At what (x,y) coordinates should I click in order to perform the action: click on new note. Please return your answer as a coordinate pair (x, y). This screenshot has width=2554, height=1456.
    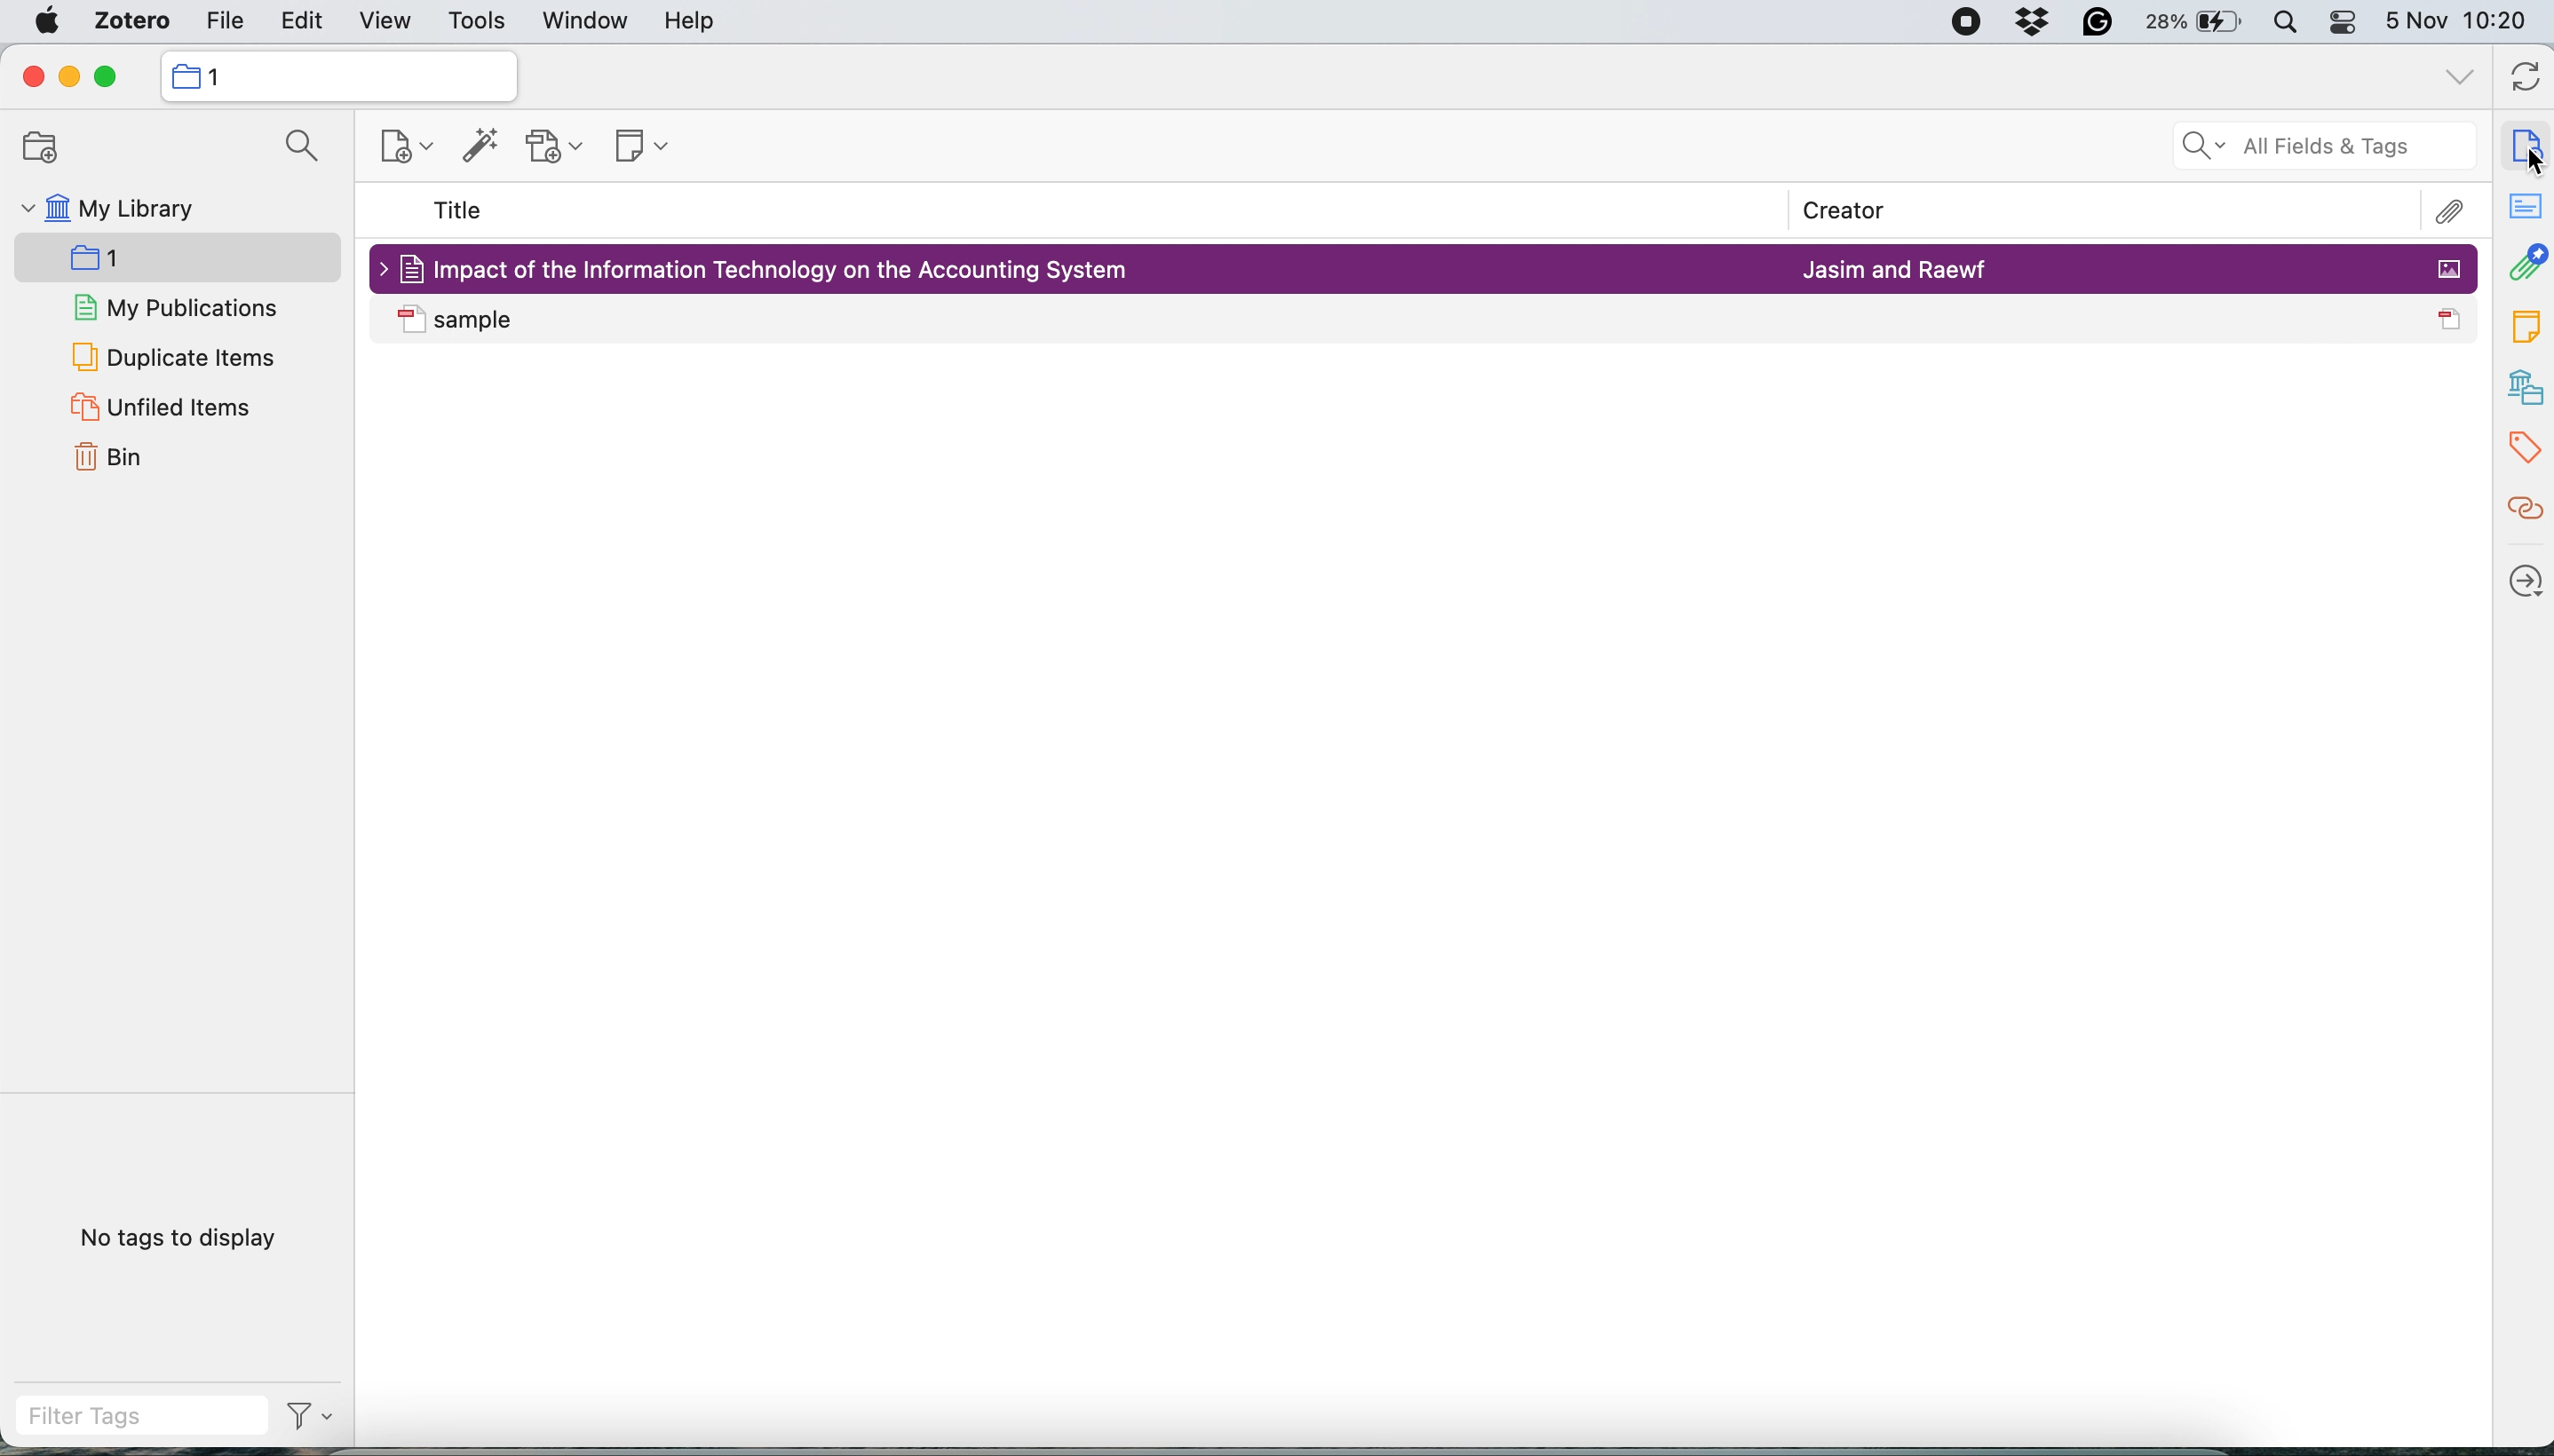
    Looking at the image, I should click on (639, 148).